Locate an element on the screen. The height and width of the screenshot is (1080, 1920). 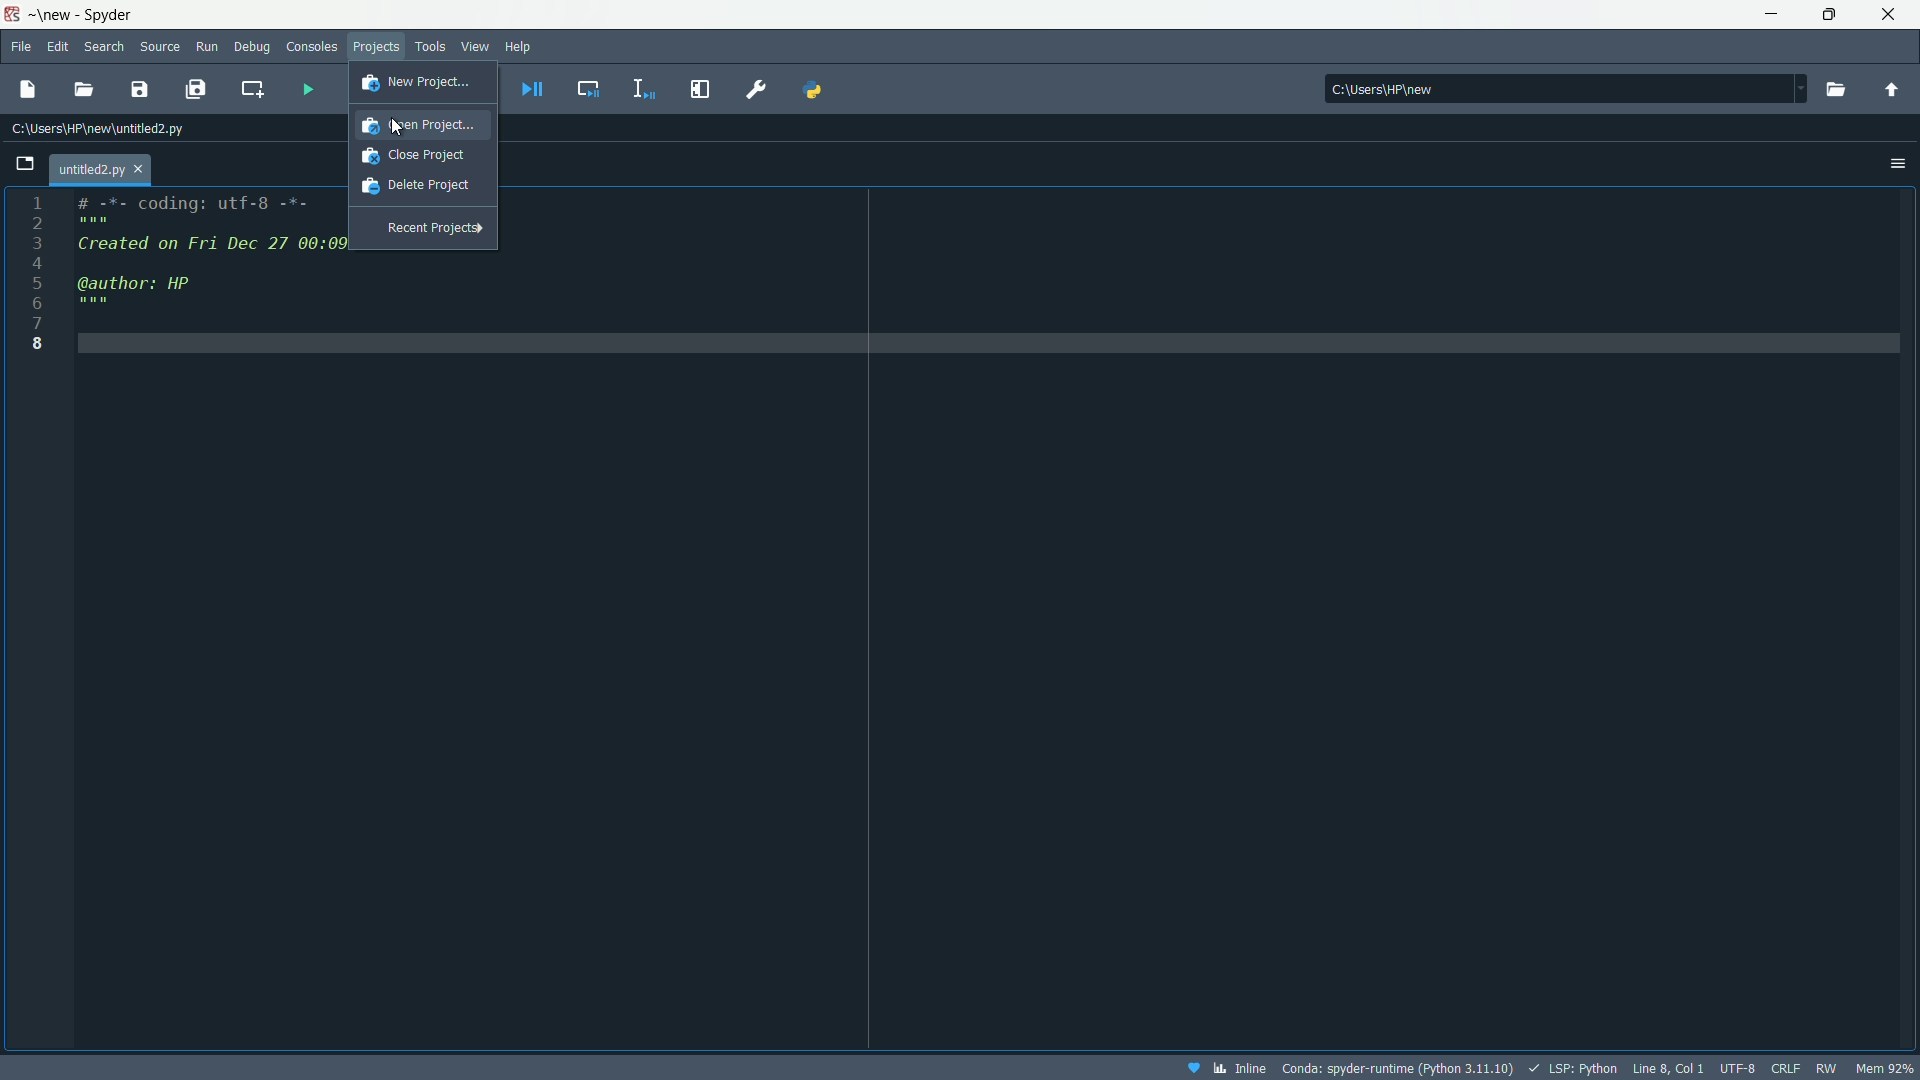
memory usage is located at coordinates (1887, 1068).